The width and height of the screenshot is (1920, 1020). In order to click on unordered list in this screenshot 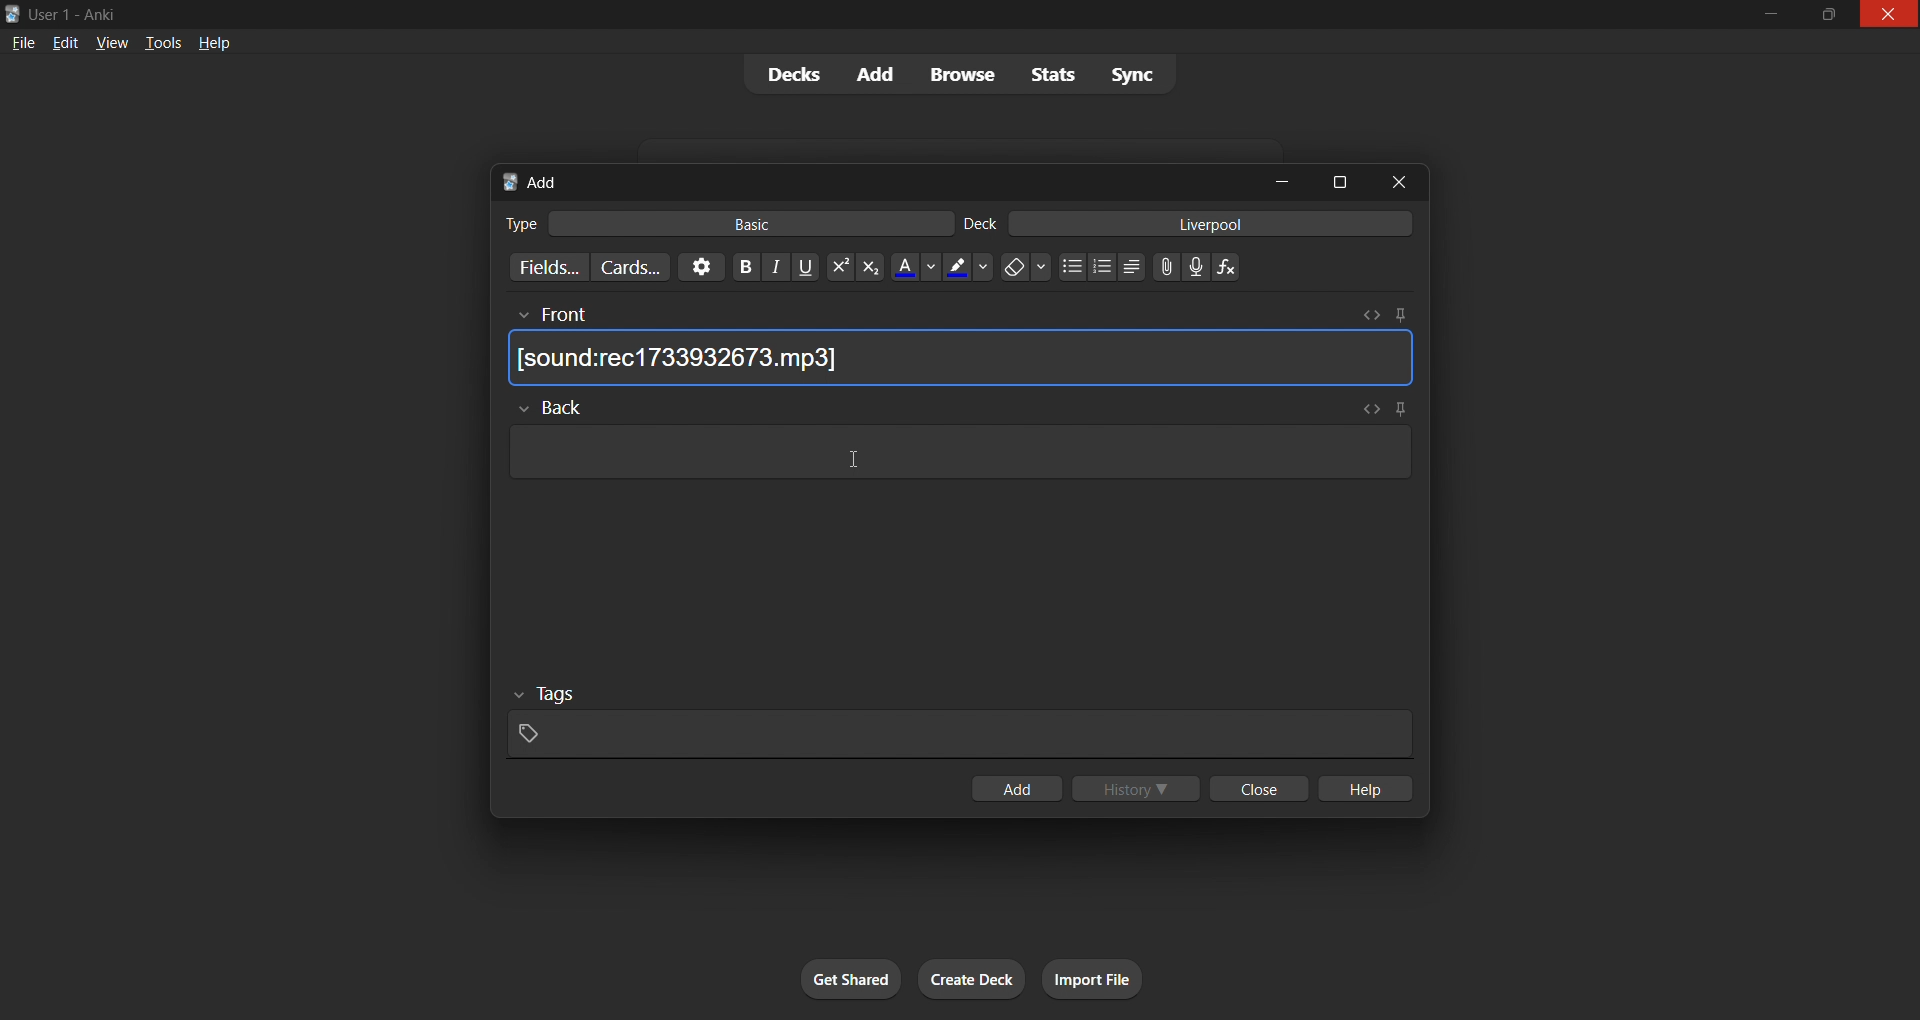, I will do `click(1068, 266)`.